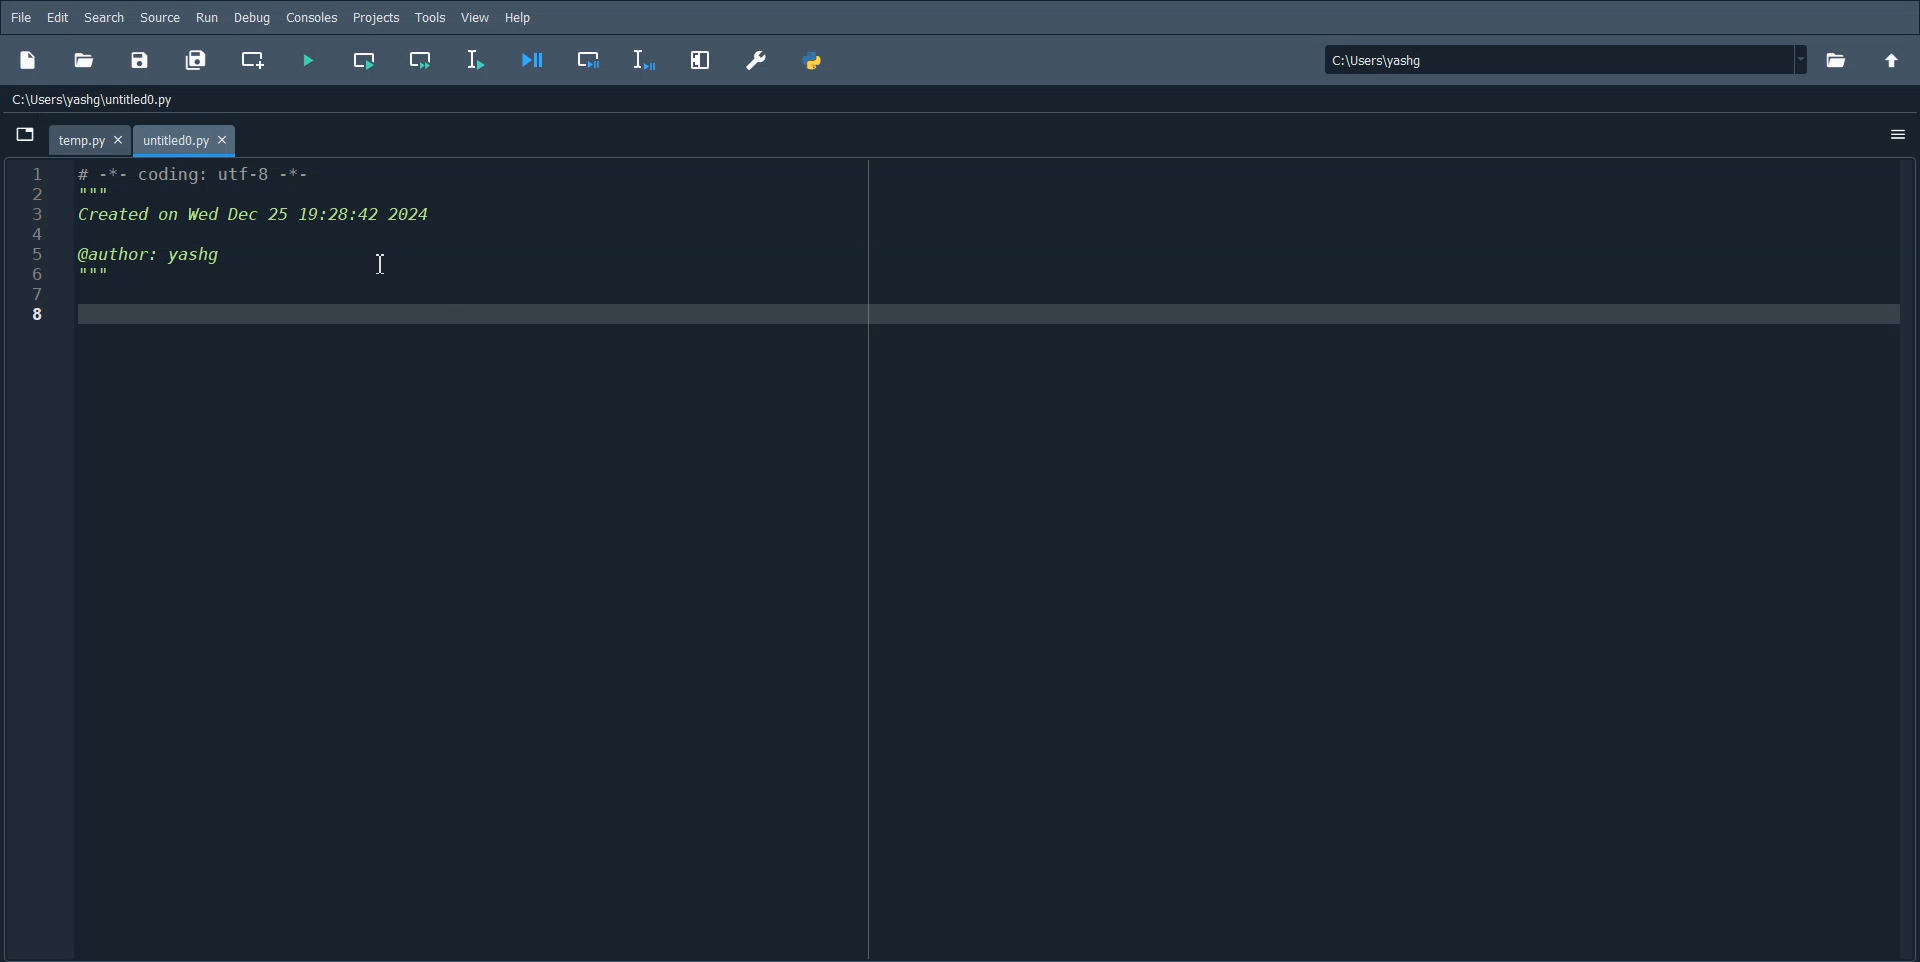 The width and height of the screenshot is (1920, 962). What do you see at coordinates (431, 17) in the screenshot?
I see `Tools` at bounding box center [431, 17].